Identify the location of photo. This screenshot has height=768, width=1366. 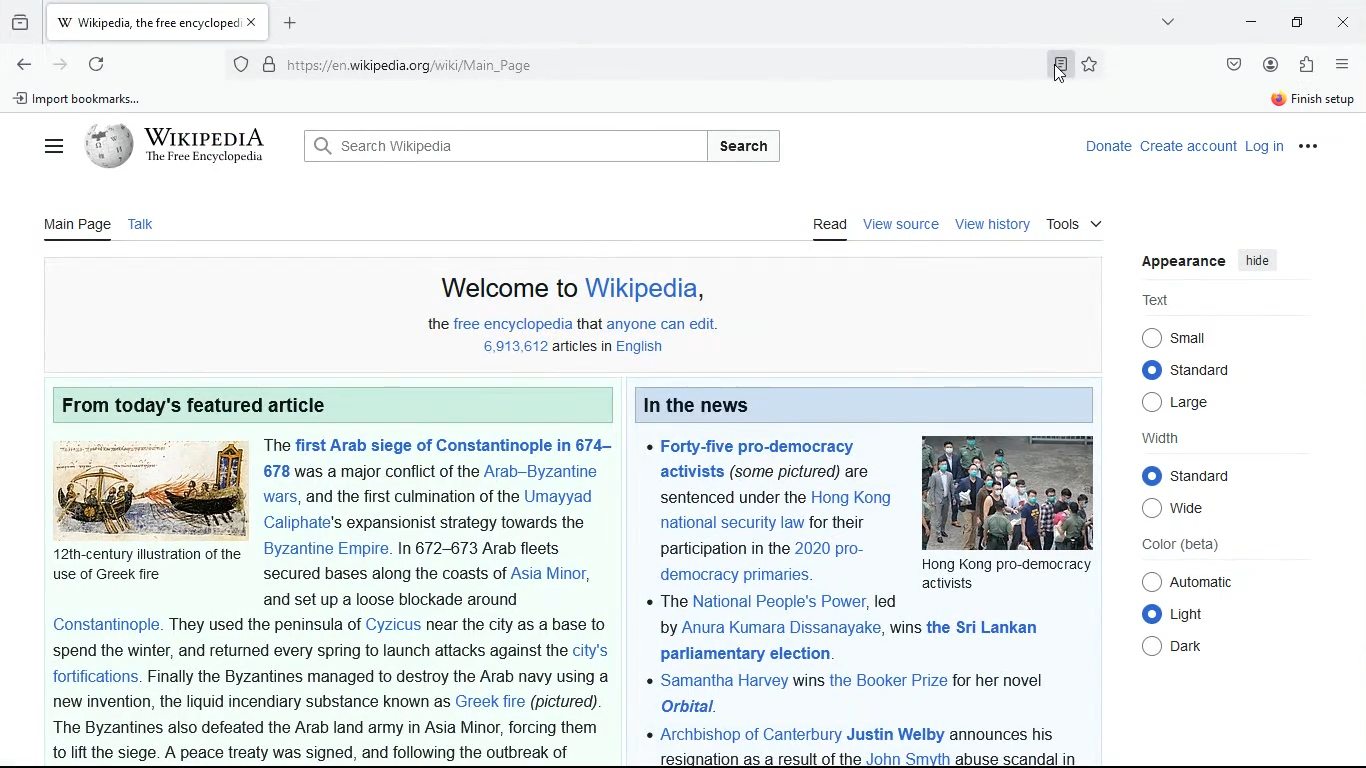
(149, 487).